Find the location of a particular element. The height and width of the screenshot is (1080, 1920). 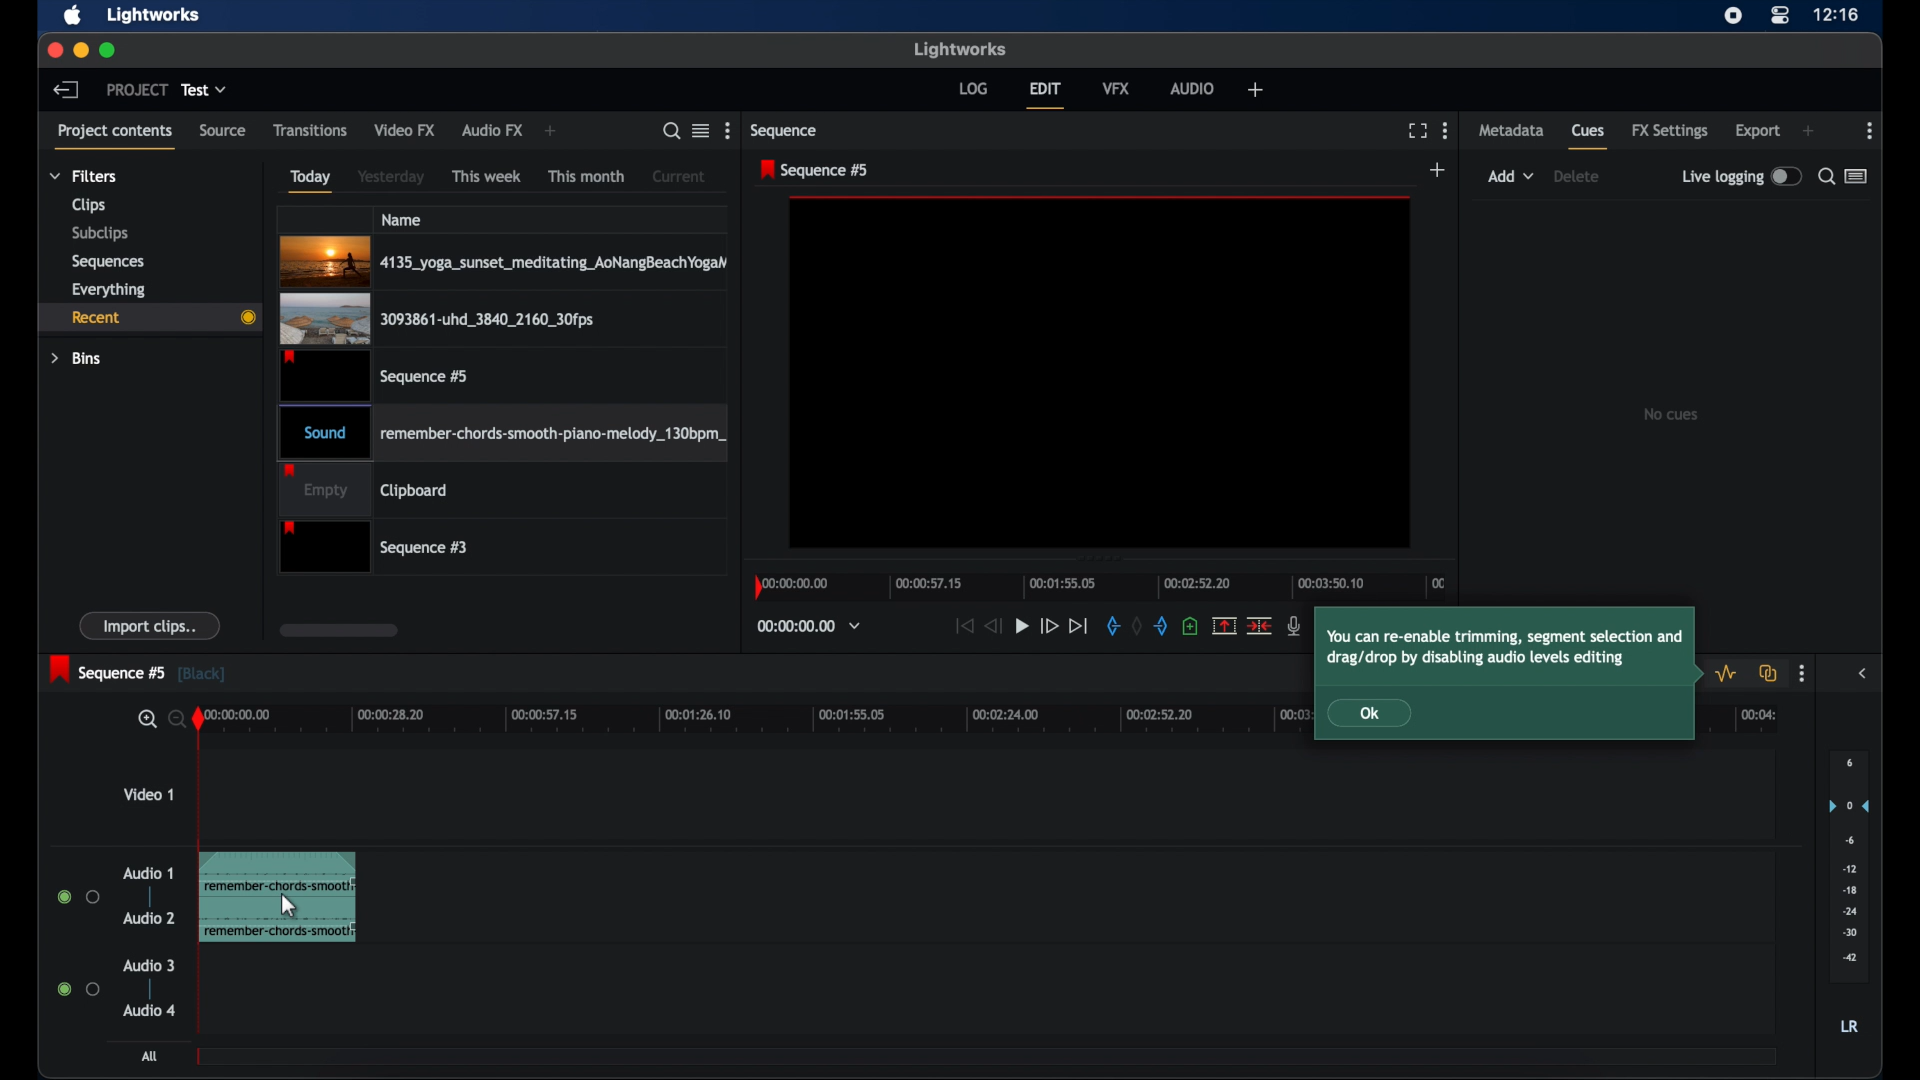

more options is located at coordinates (1445, 130).